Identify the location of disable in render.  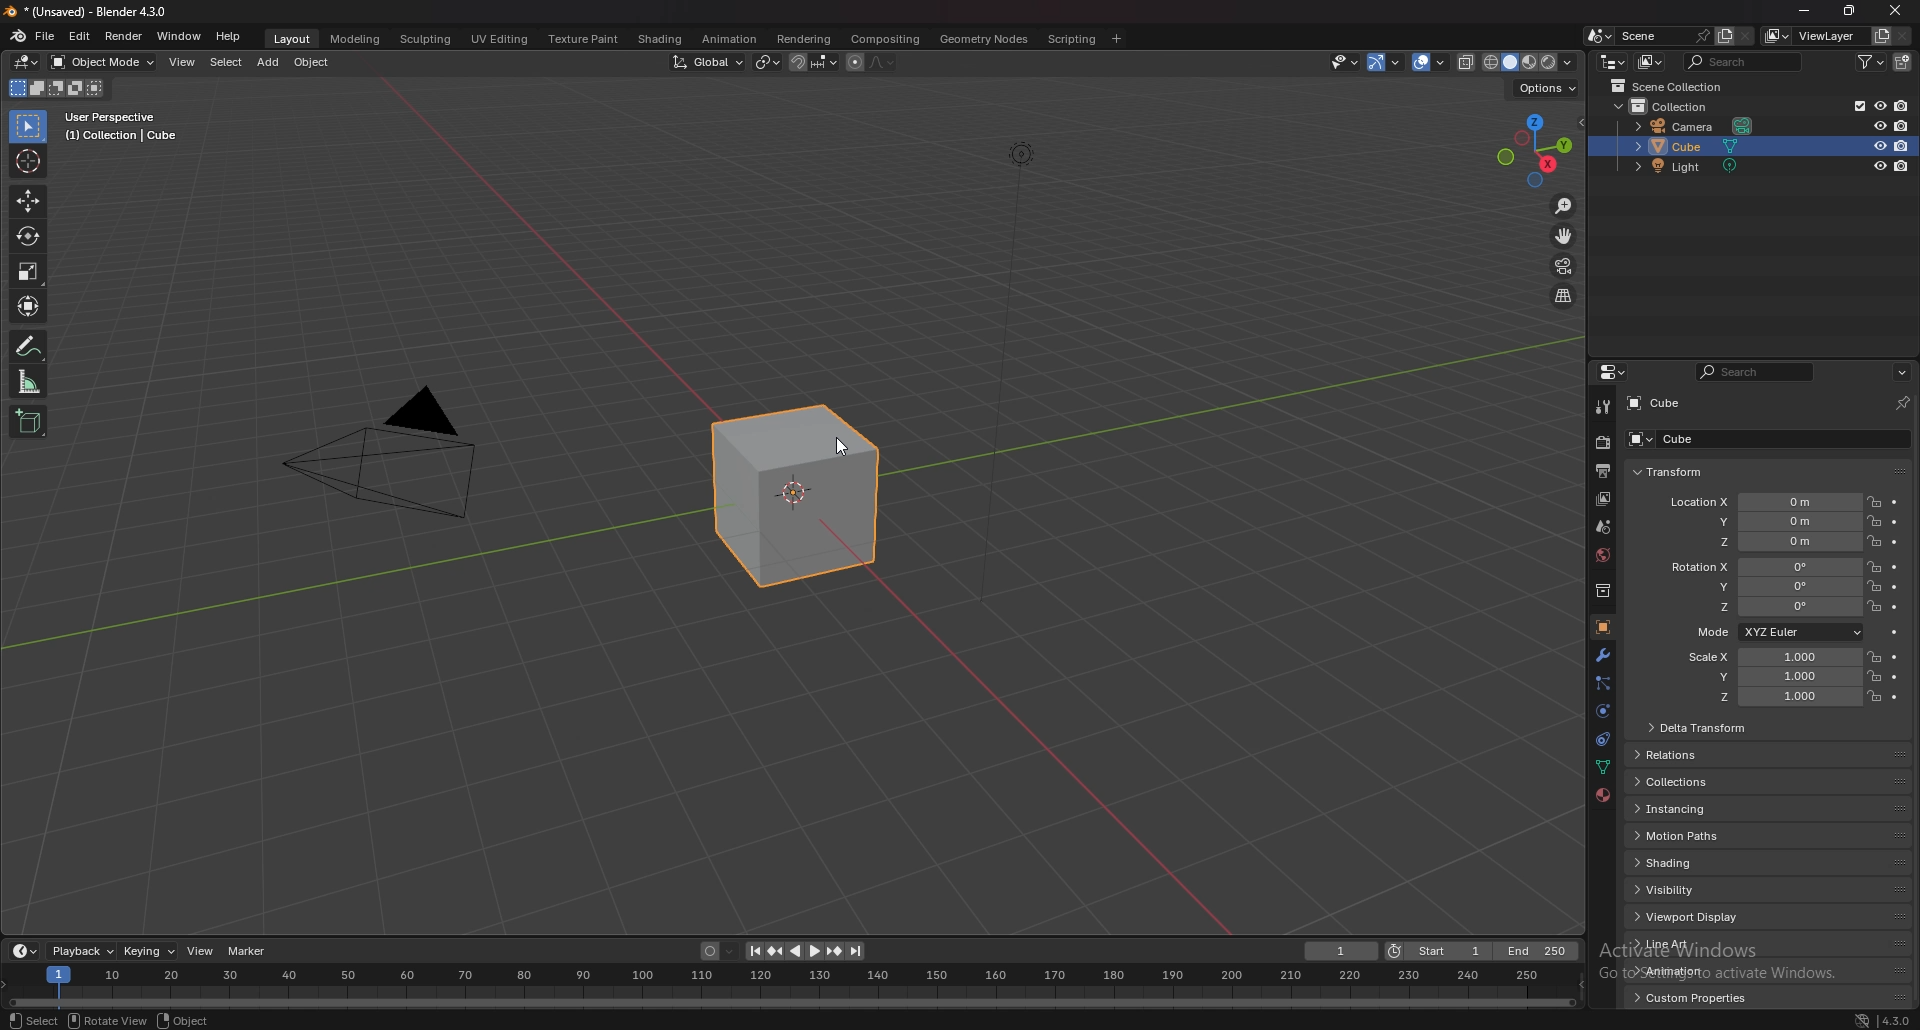
(1902, 106).